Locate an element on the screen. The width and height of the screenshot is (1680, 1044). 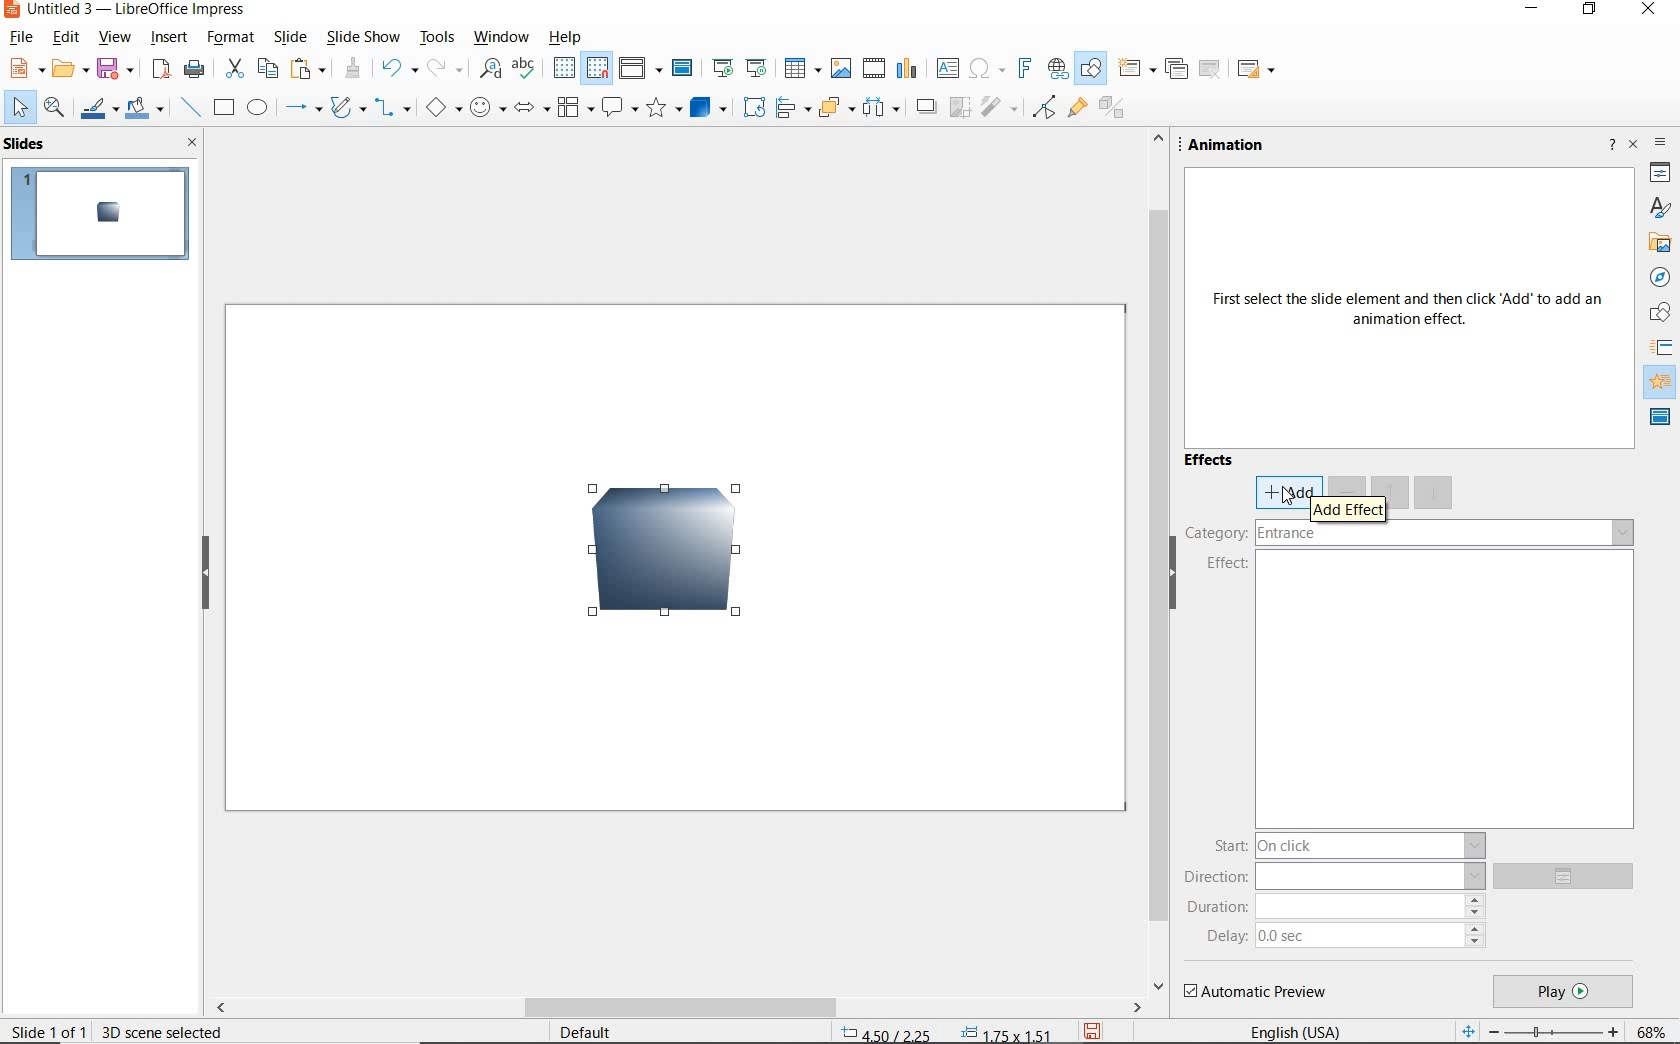
NAVIGATOR is located at coordinates (1659, 278).